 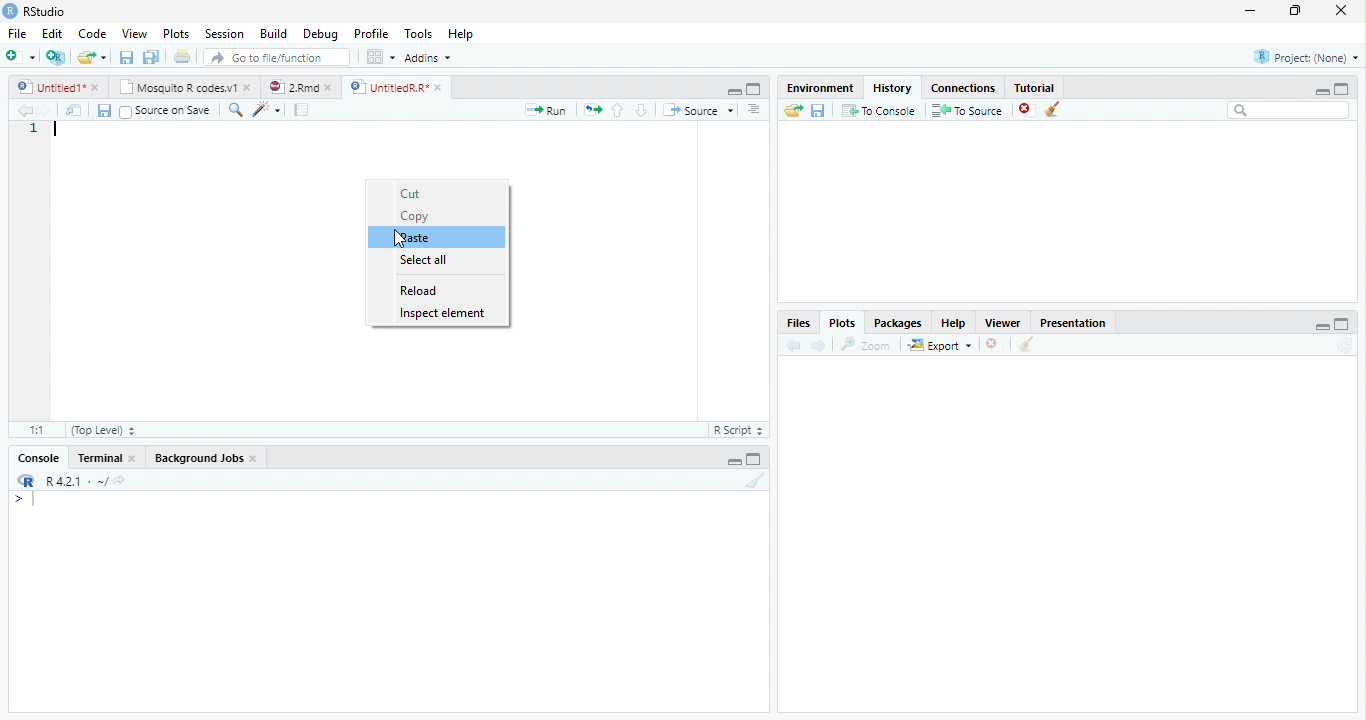 What do you see at coordinates (1026, 346) in the screenshot?
I see `clear` at bounding box center [1026, 346].